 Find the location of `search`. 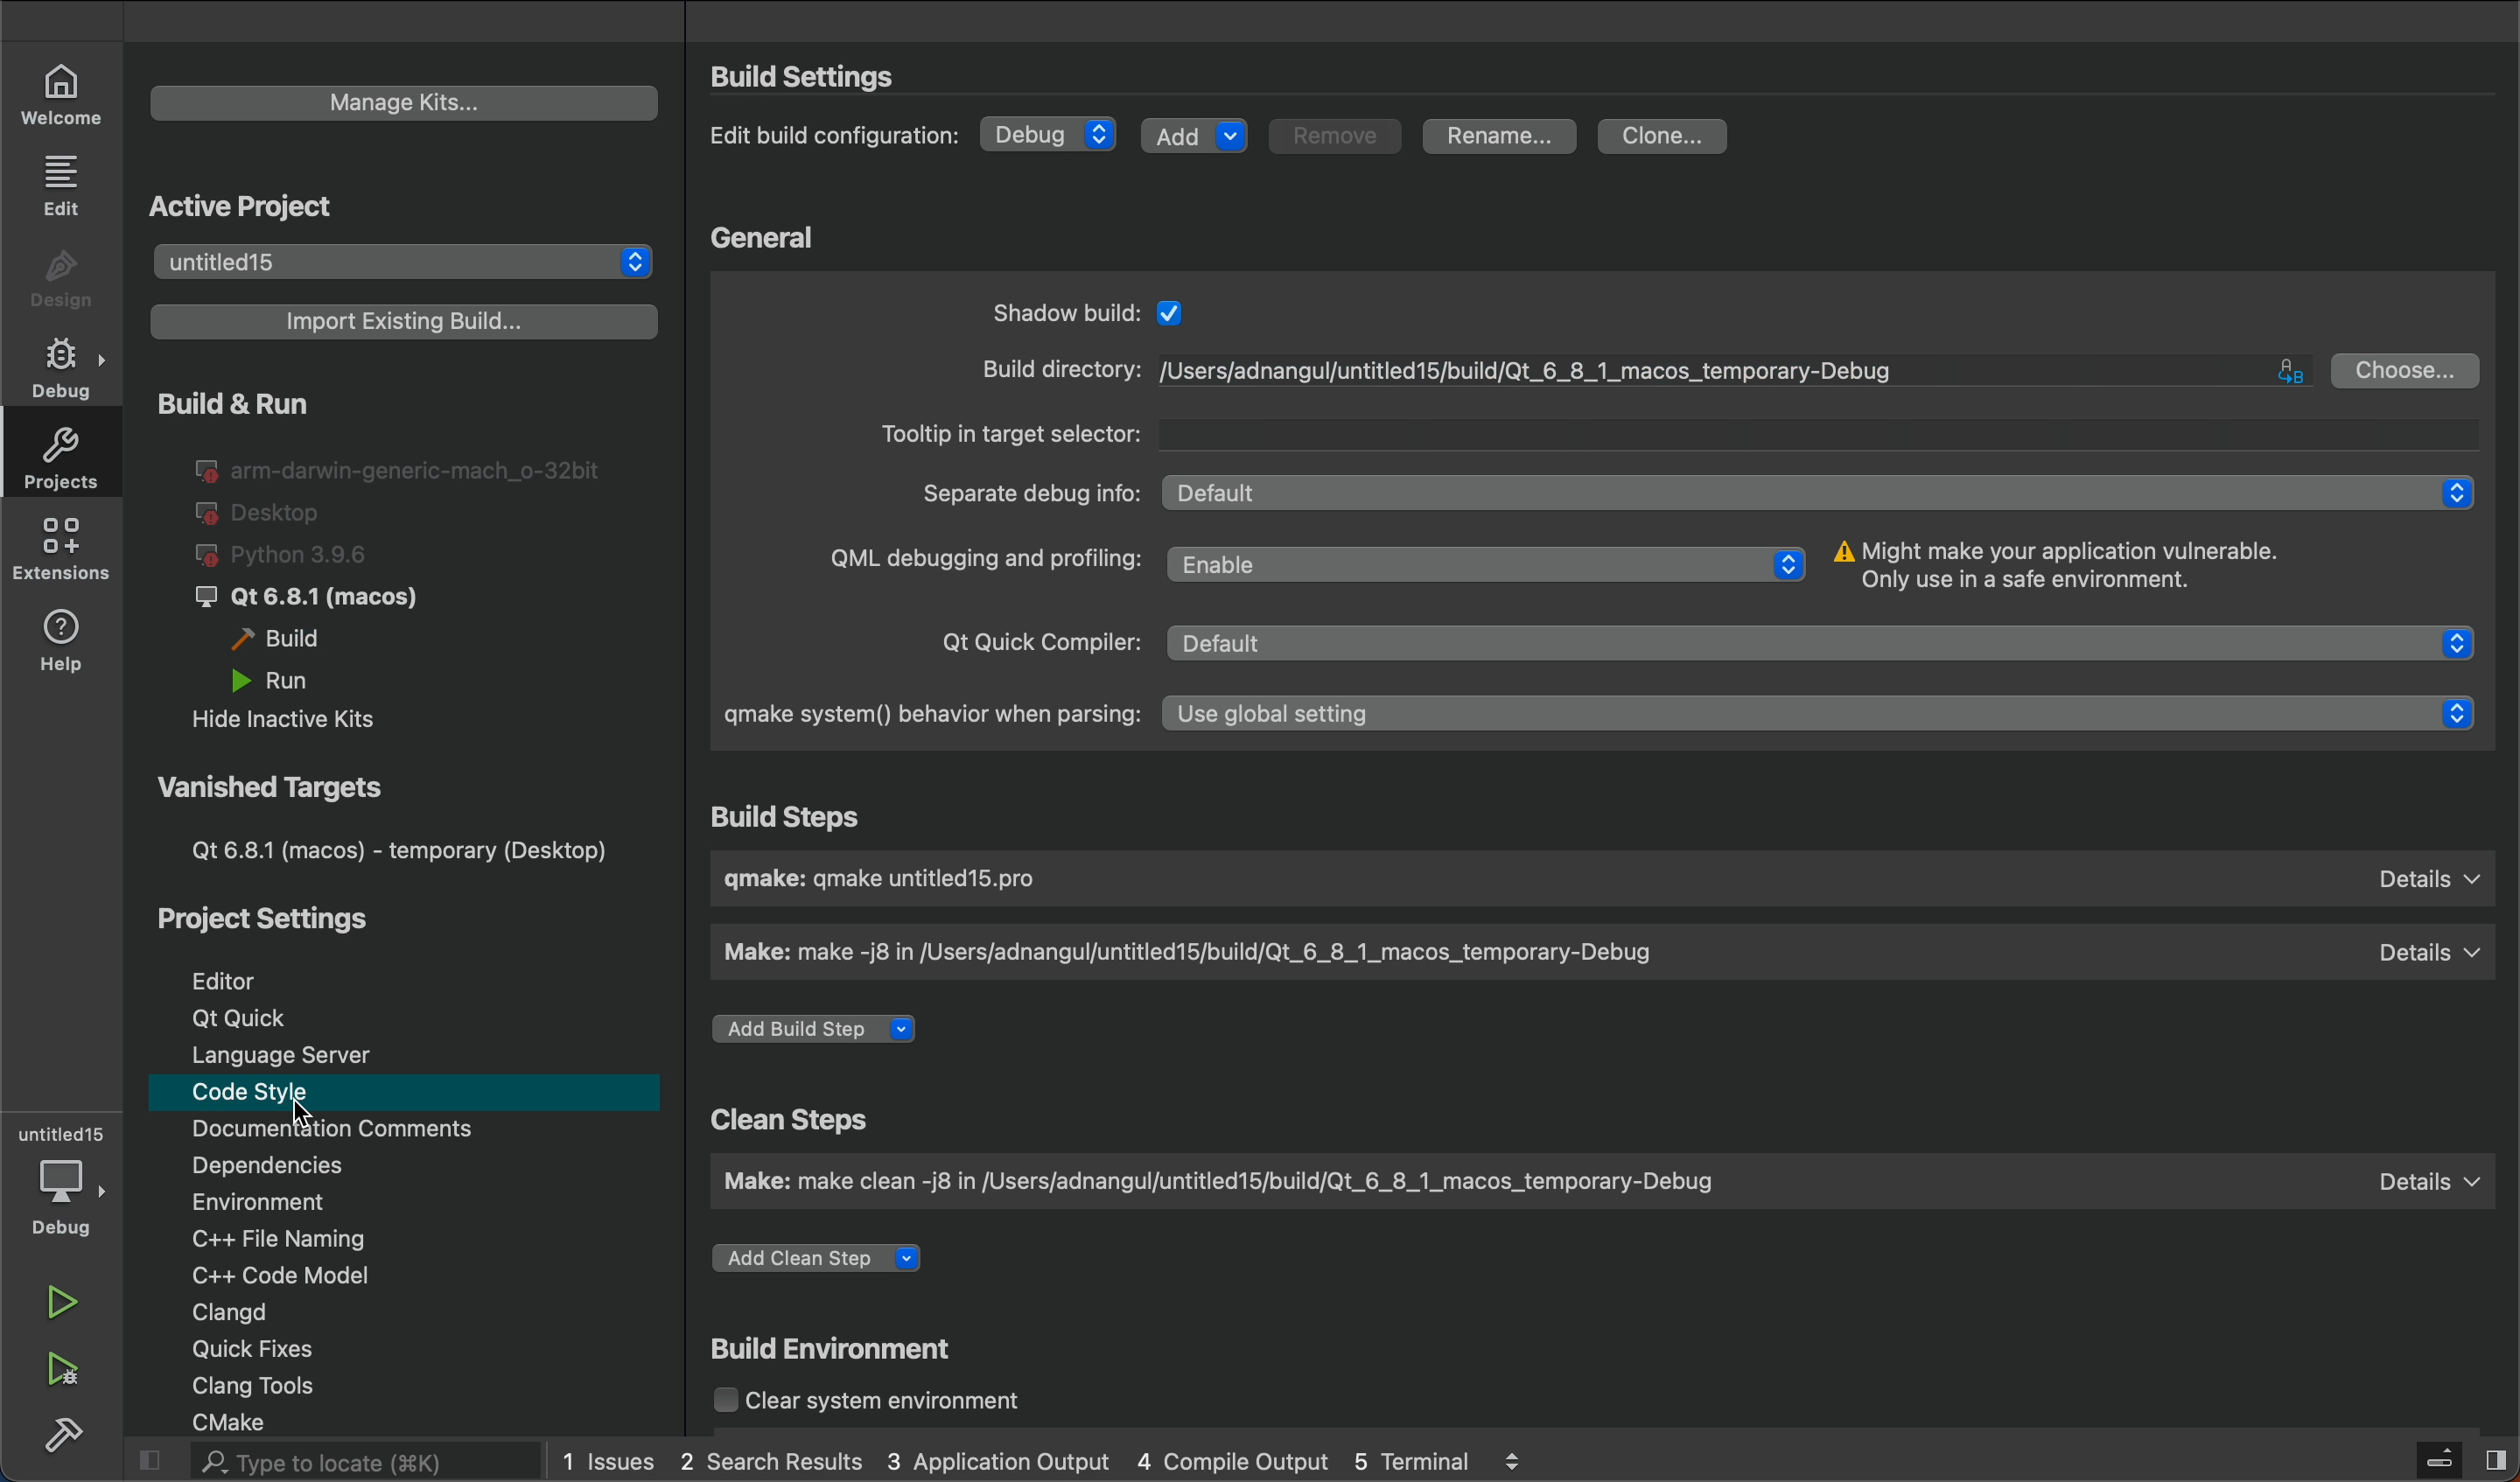

search is located at coordinates (325, 1461).